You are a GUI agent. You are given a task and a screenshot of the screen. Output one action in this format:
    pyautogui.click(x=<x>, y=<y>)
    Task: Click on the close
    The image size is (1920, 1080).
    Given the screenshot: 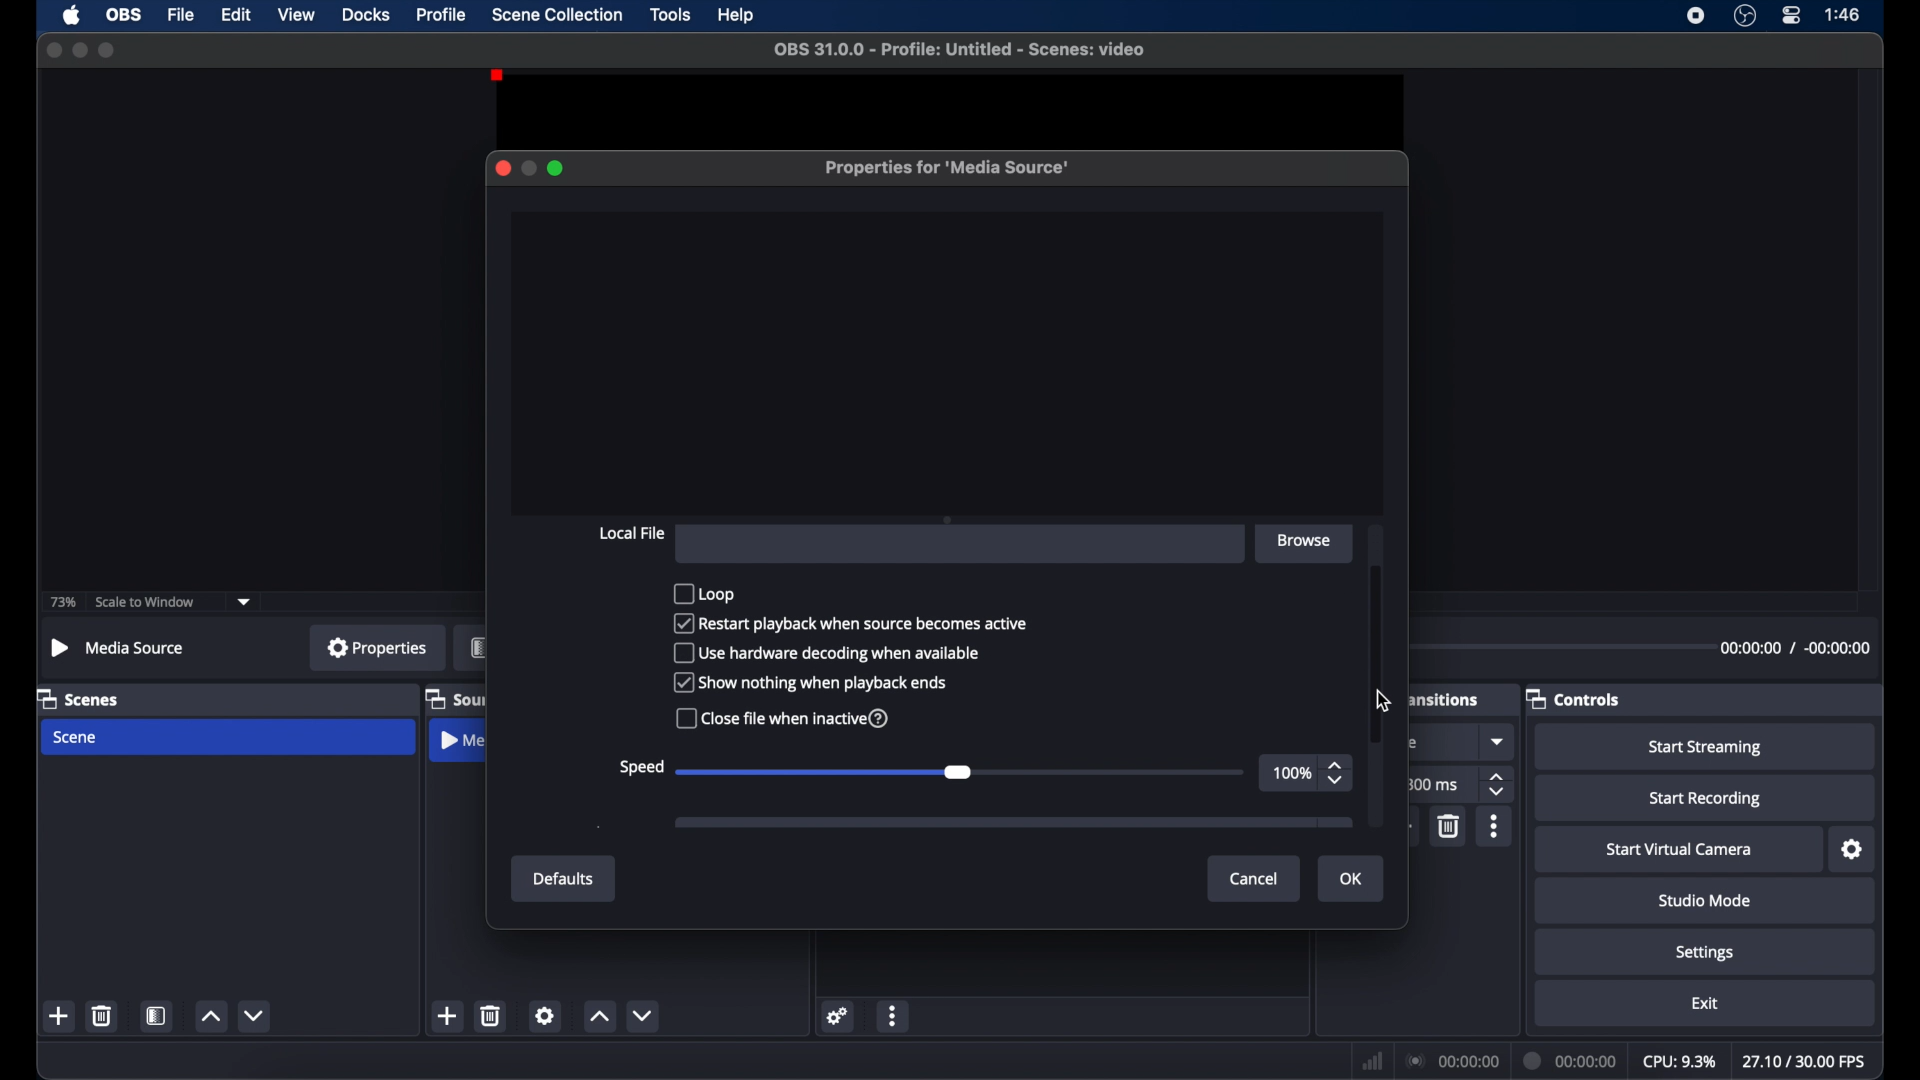 What is the action you would take?
    pyautogui.click(x=502, y=168)
    